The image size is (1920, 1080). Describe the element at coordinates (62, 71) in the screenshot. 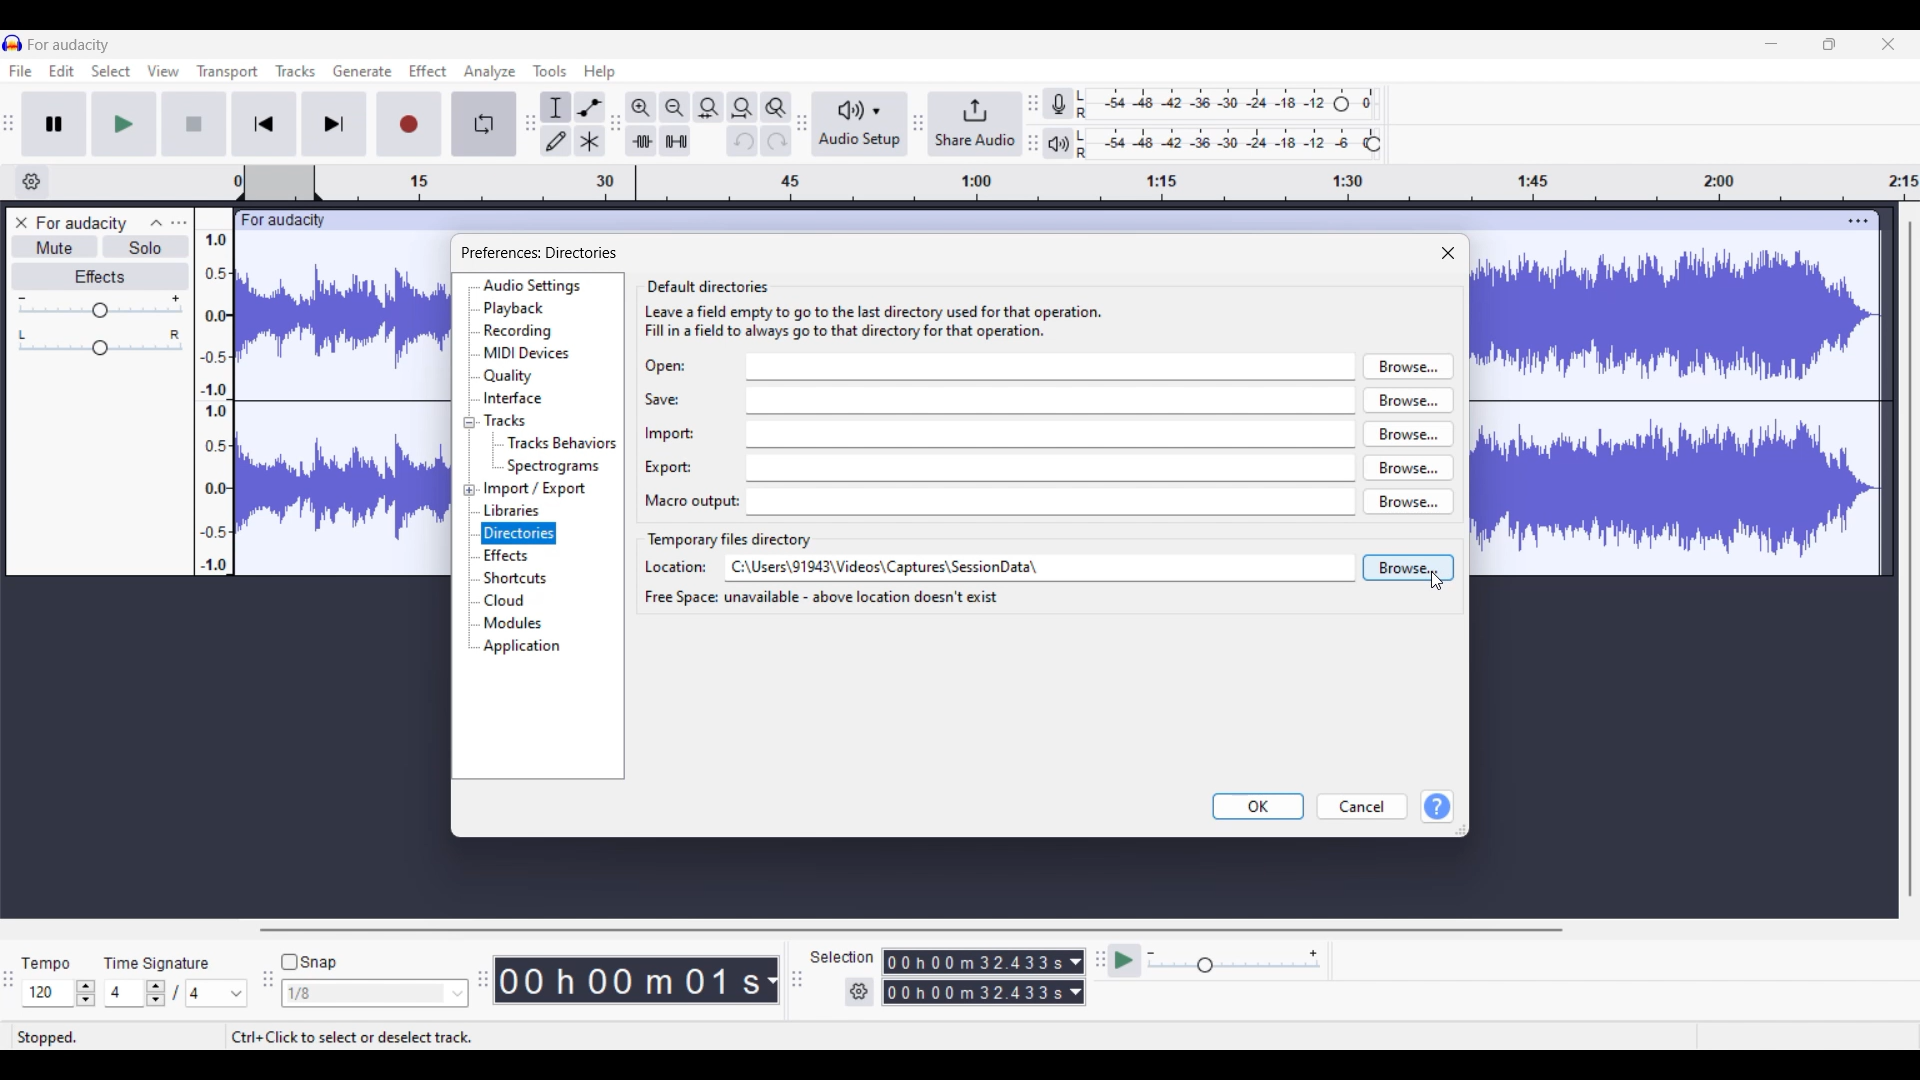

I see `Edit menu` at that location.